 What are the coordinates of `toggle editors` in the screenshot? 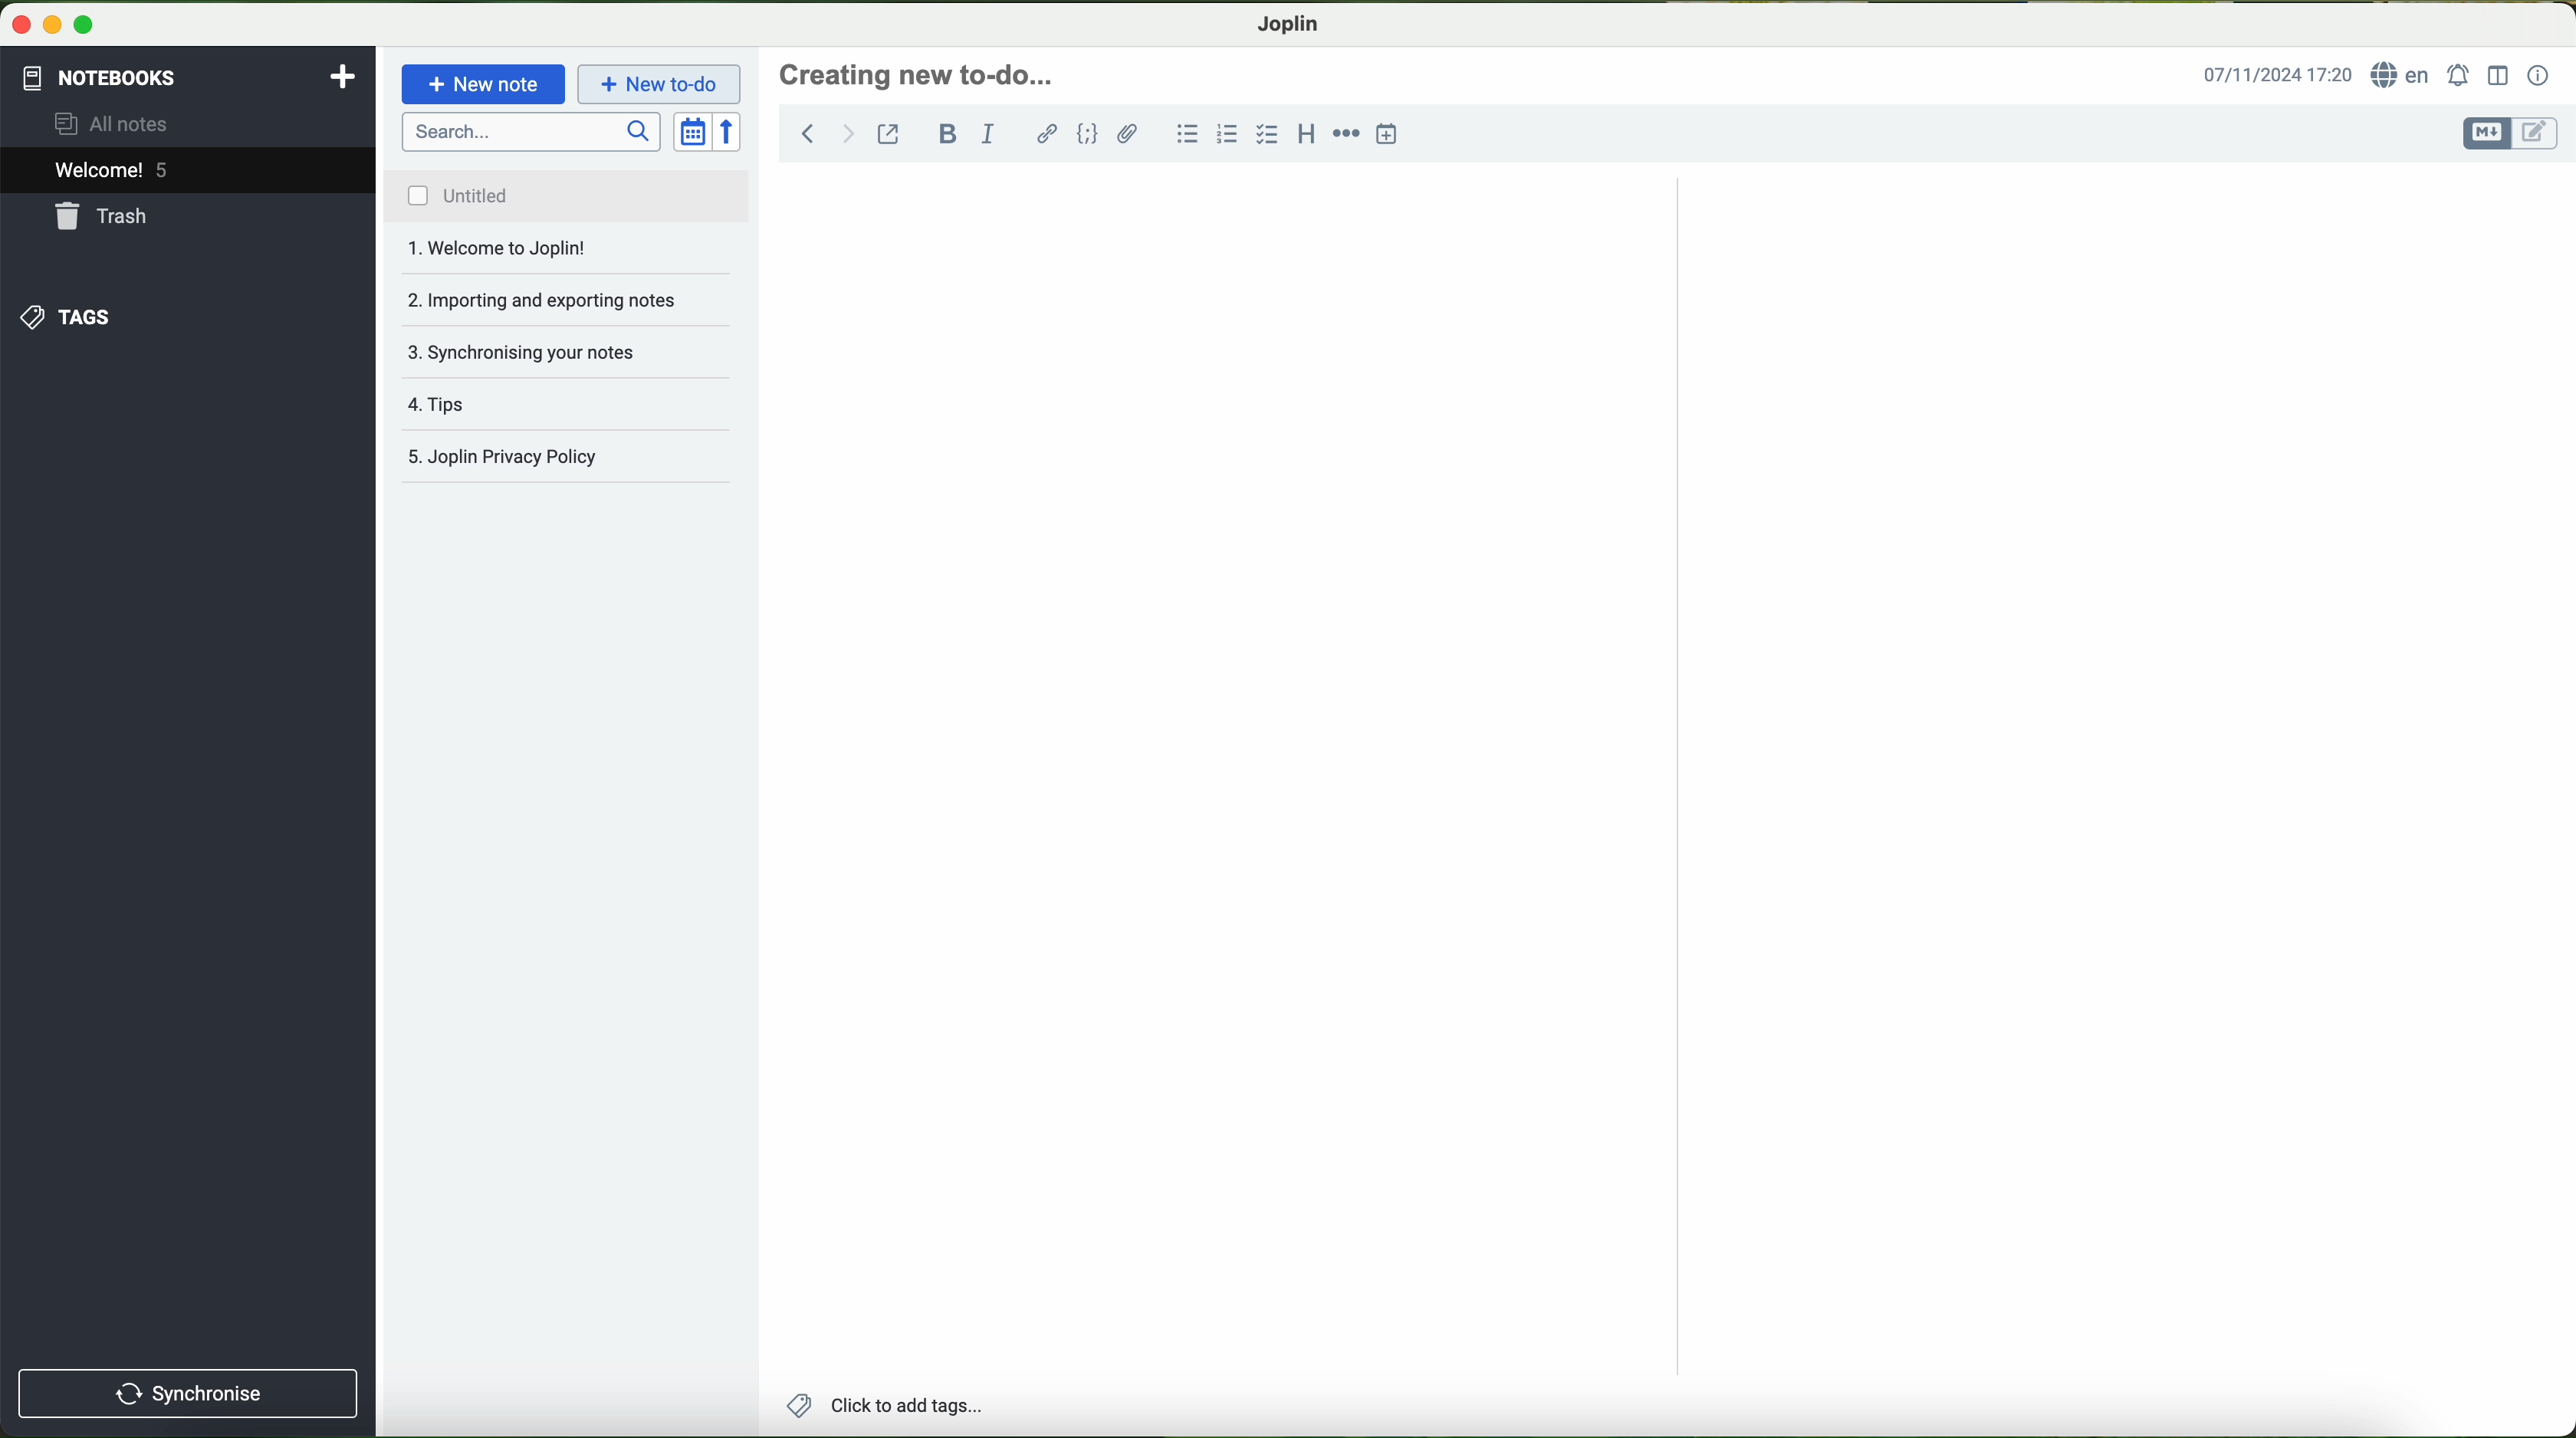 It's located at (2508, 134).